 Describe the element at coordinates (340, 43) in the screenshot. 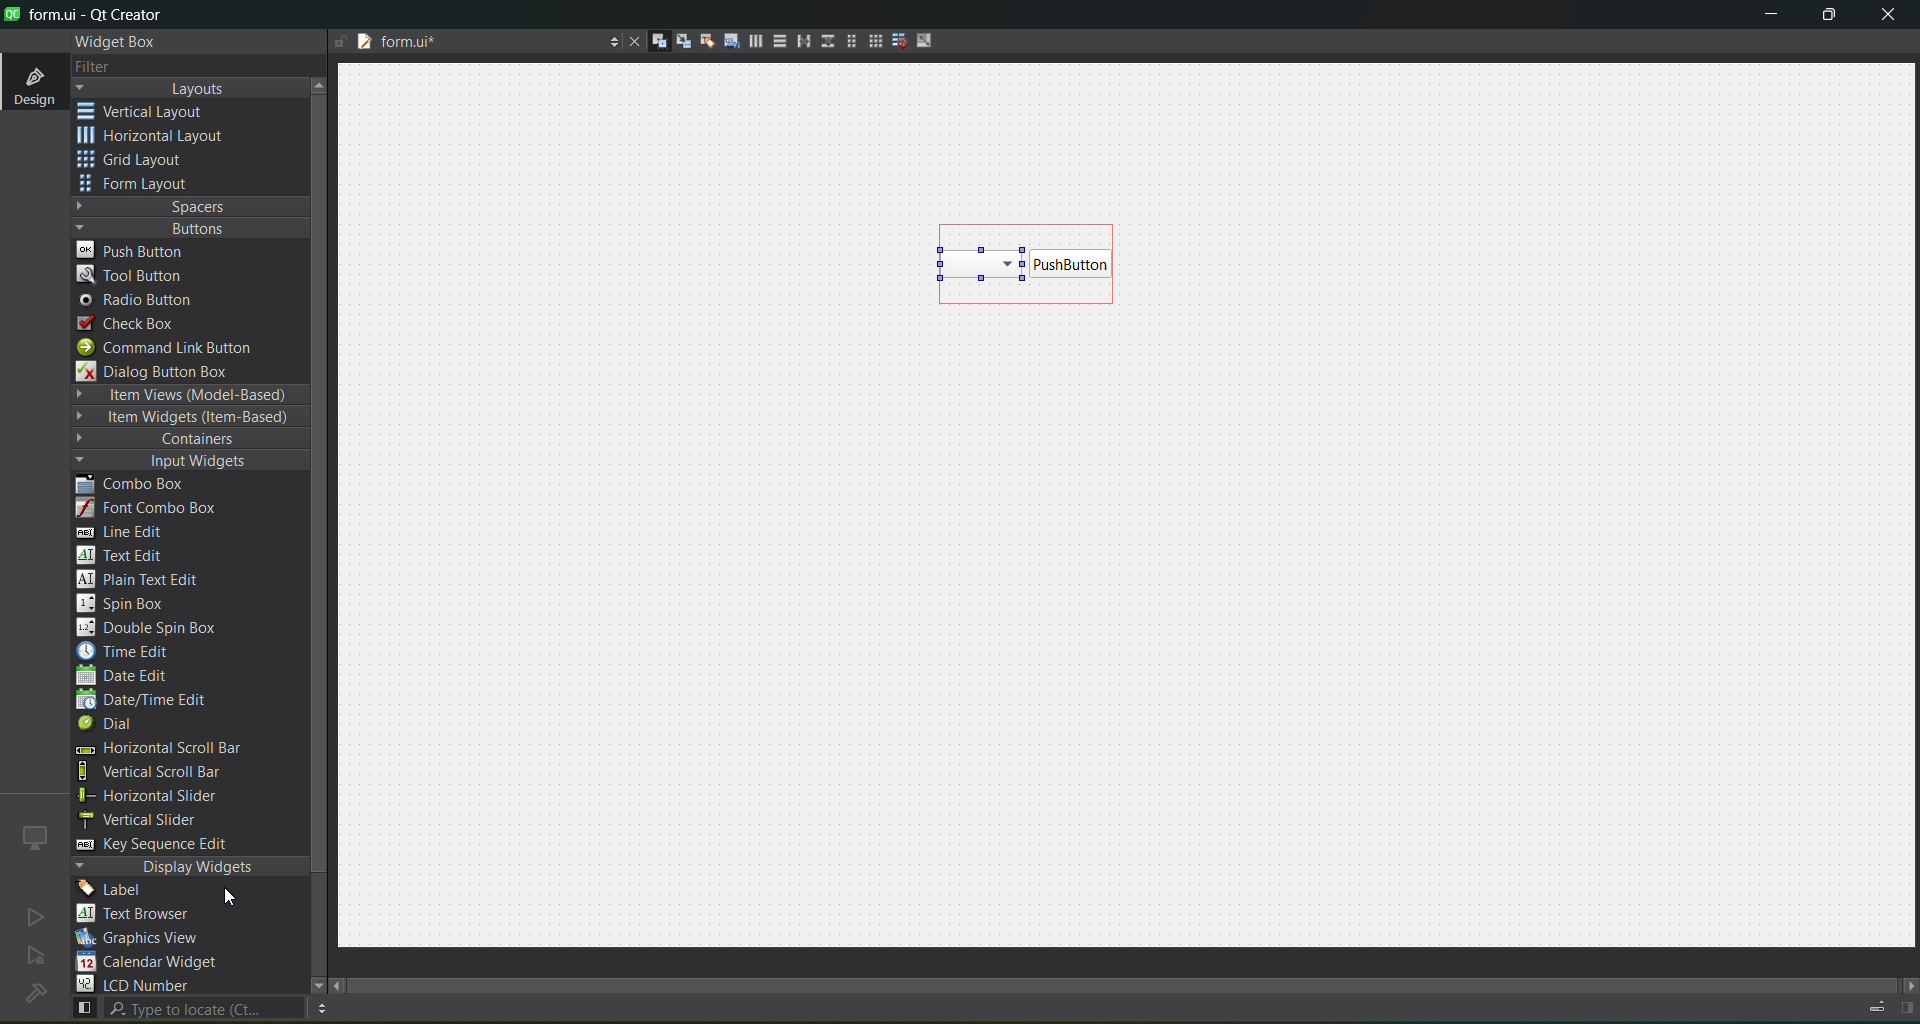

I see `file is writable` at that location.